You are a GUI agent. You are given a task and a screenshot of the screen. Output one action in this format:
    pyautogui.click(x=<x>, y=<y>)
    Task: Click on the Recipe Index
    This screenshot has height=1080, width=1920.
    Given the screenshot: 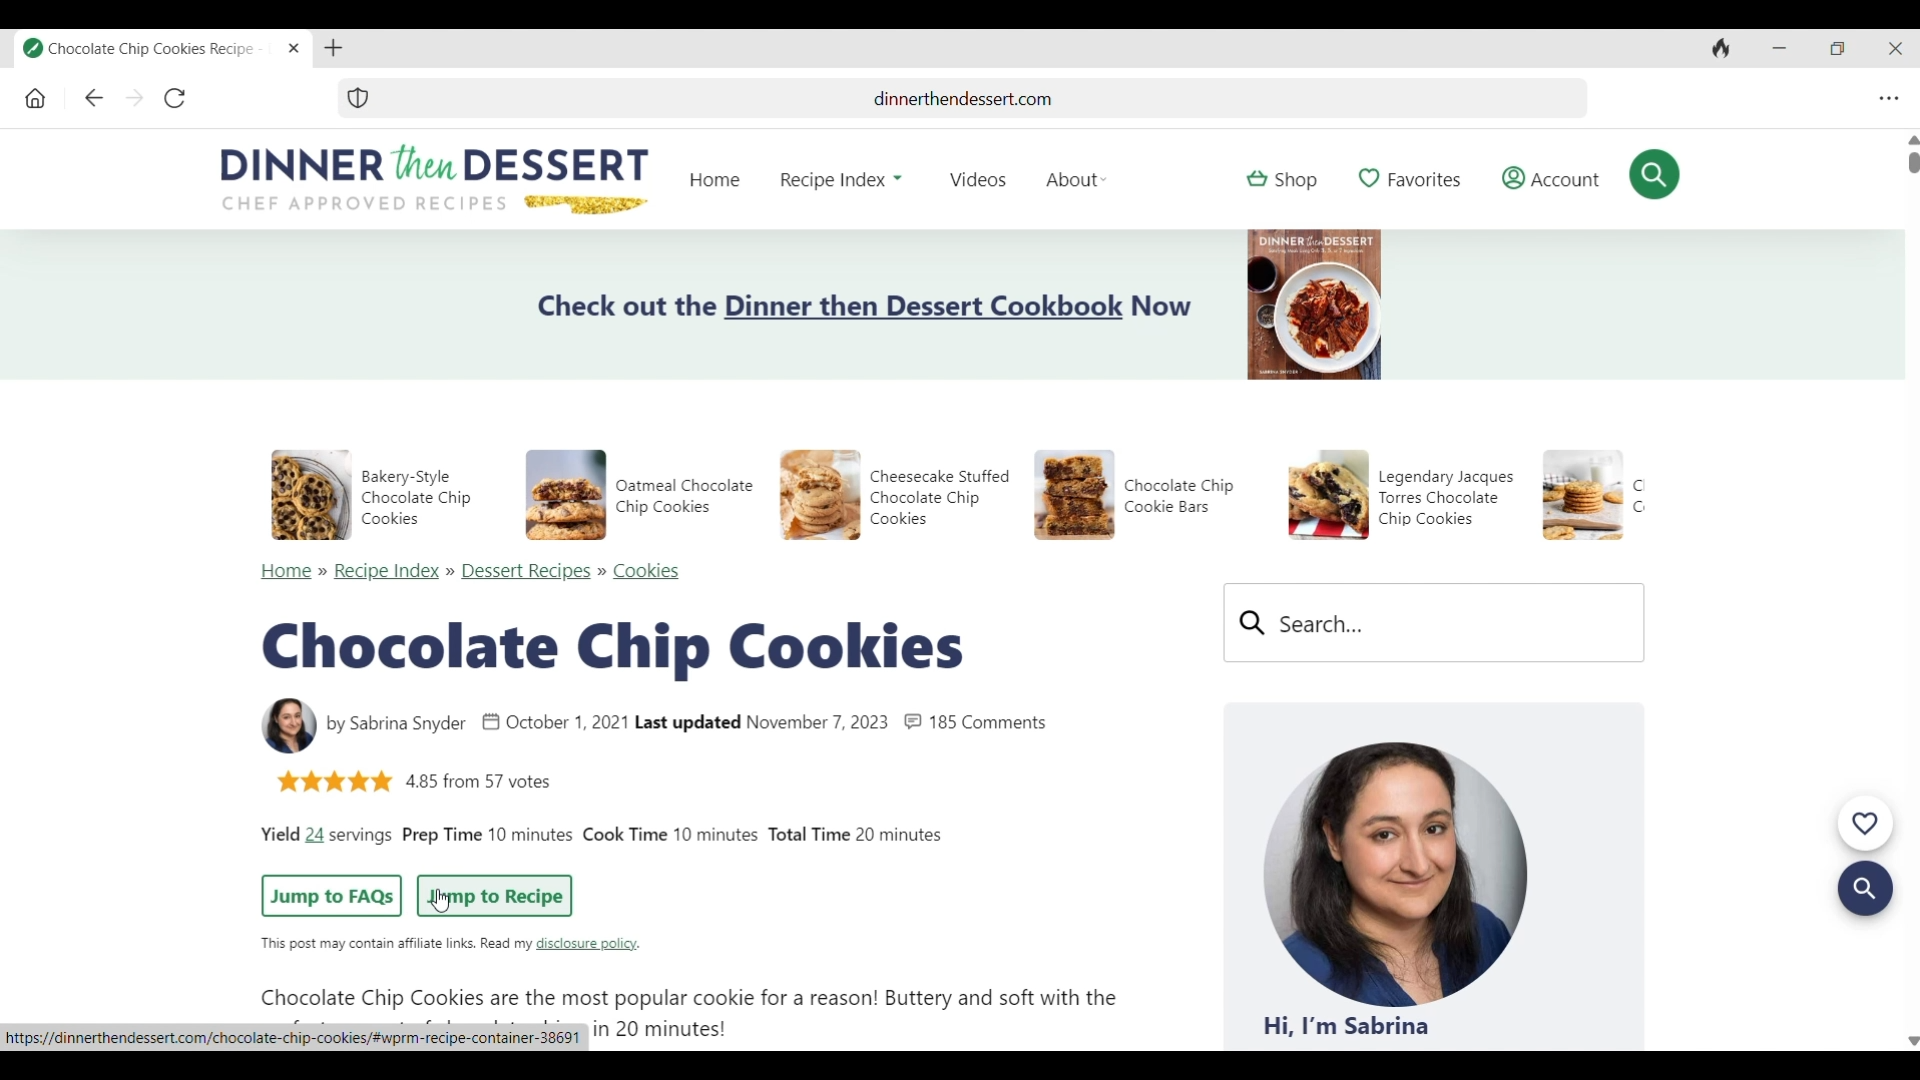 What is the action you would take?
    pyautogui.click(x=386, y=572)
    